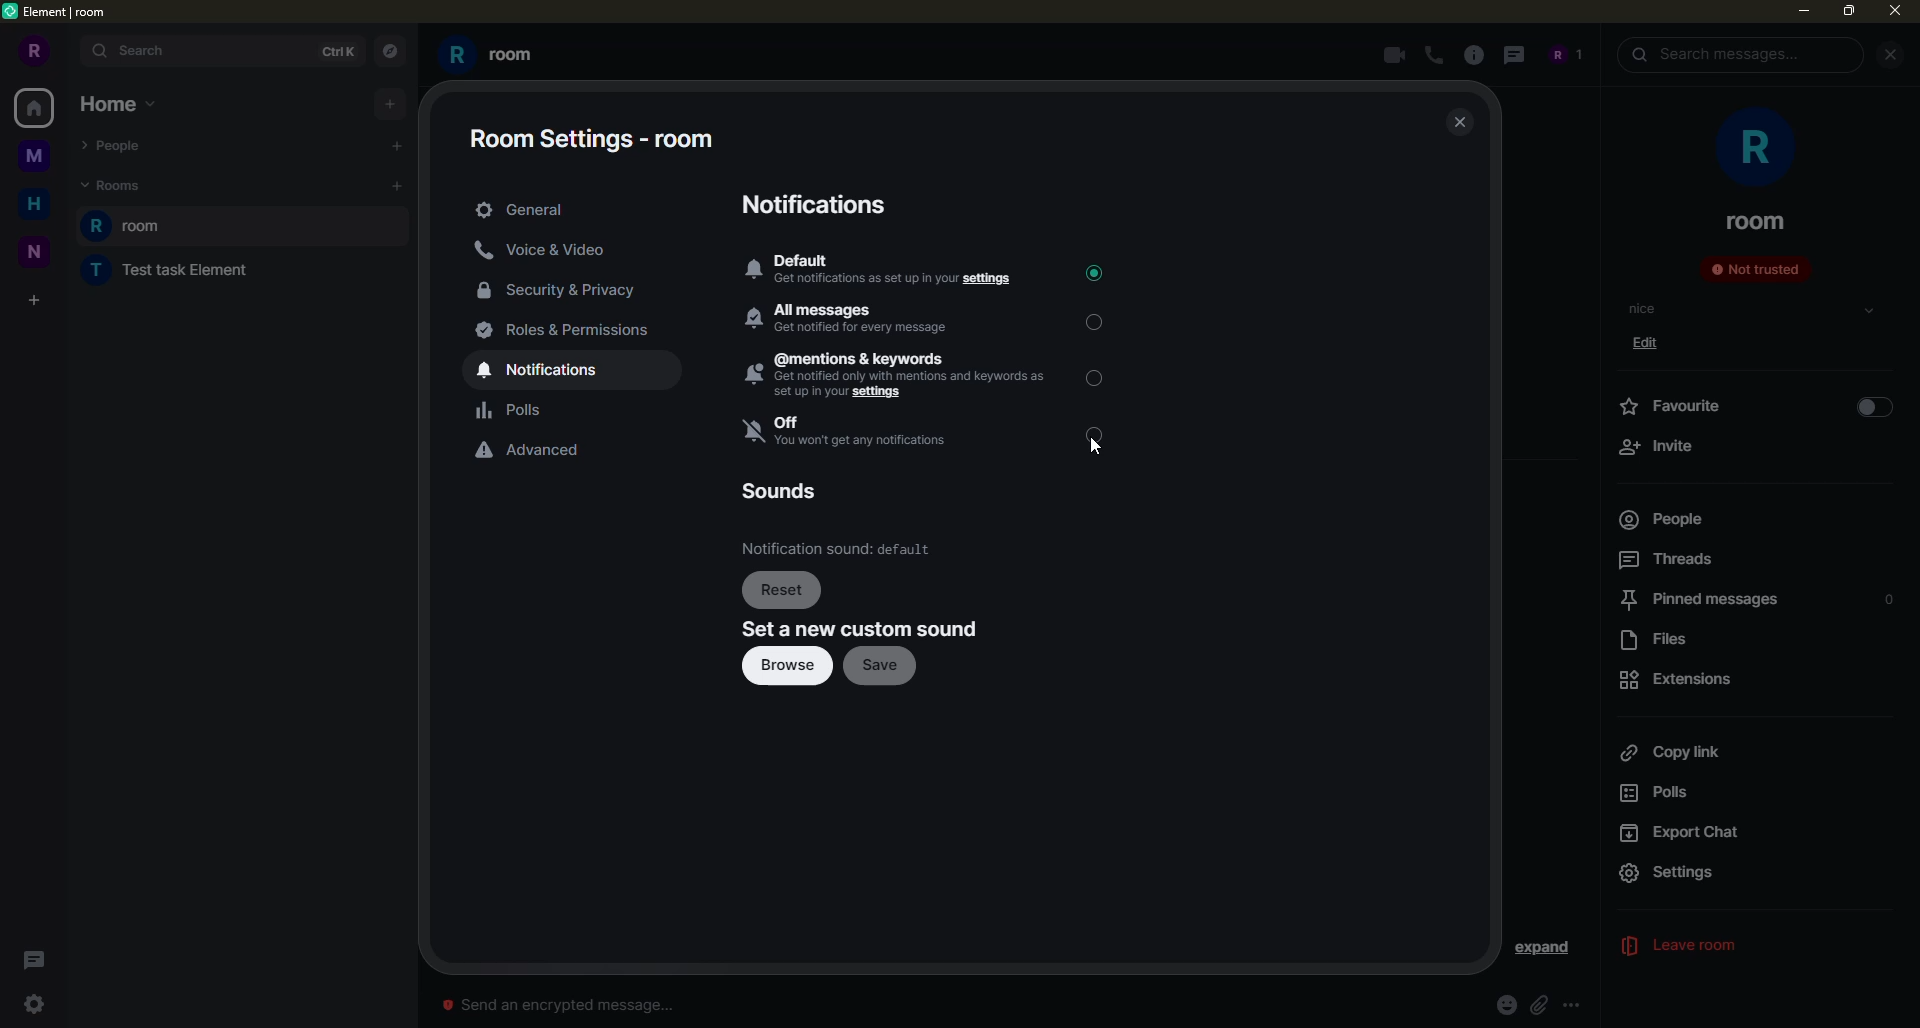 The width and height of the screenshot is (1920, 1028). I want to click on rooms, so click(113, 185).